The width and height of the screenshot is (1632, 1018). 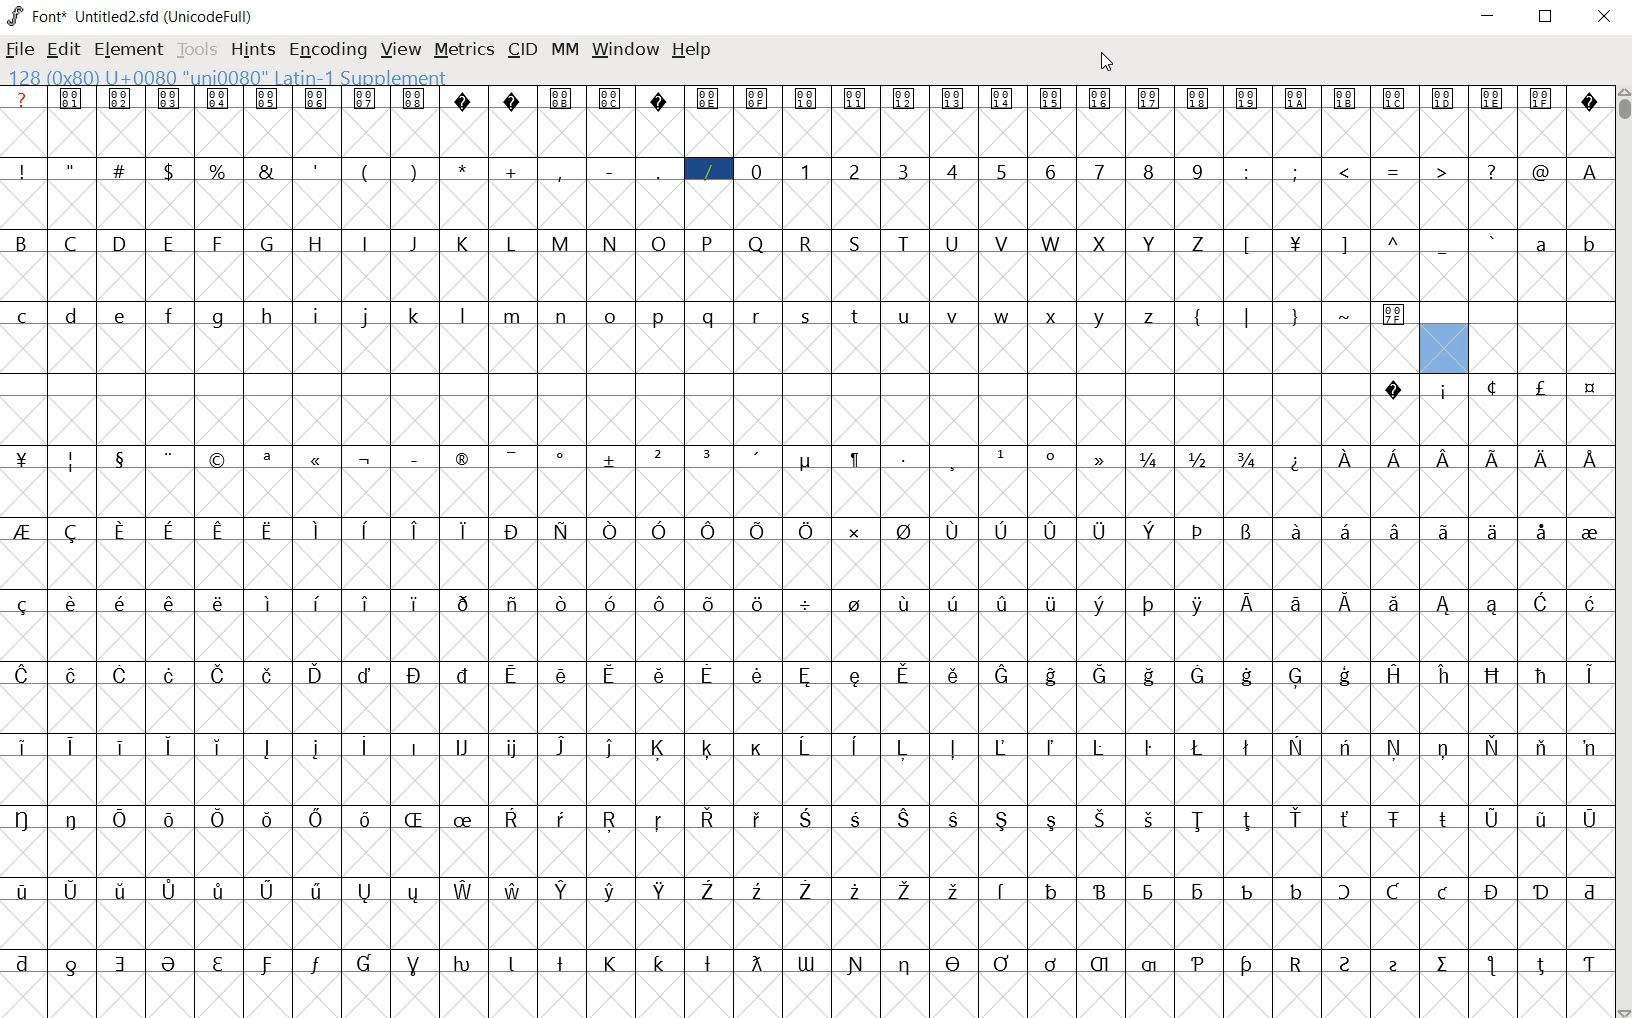 What do you see at coordinates (1444, 819) in the screenshot?
I see `glyph` at bounding box center [1444, 819].